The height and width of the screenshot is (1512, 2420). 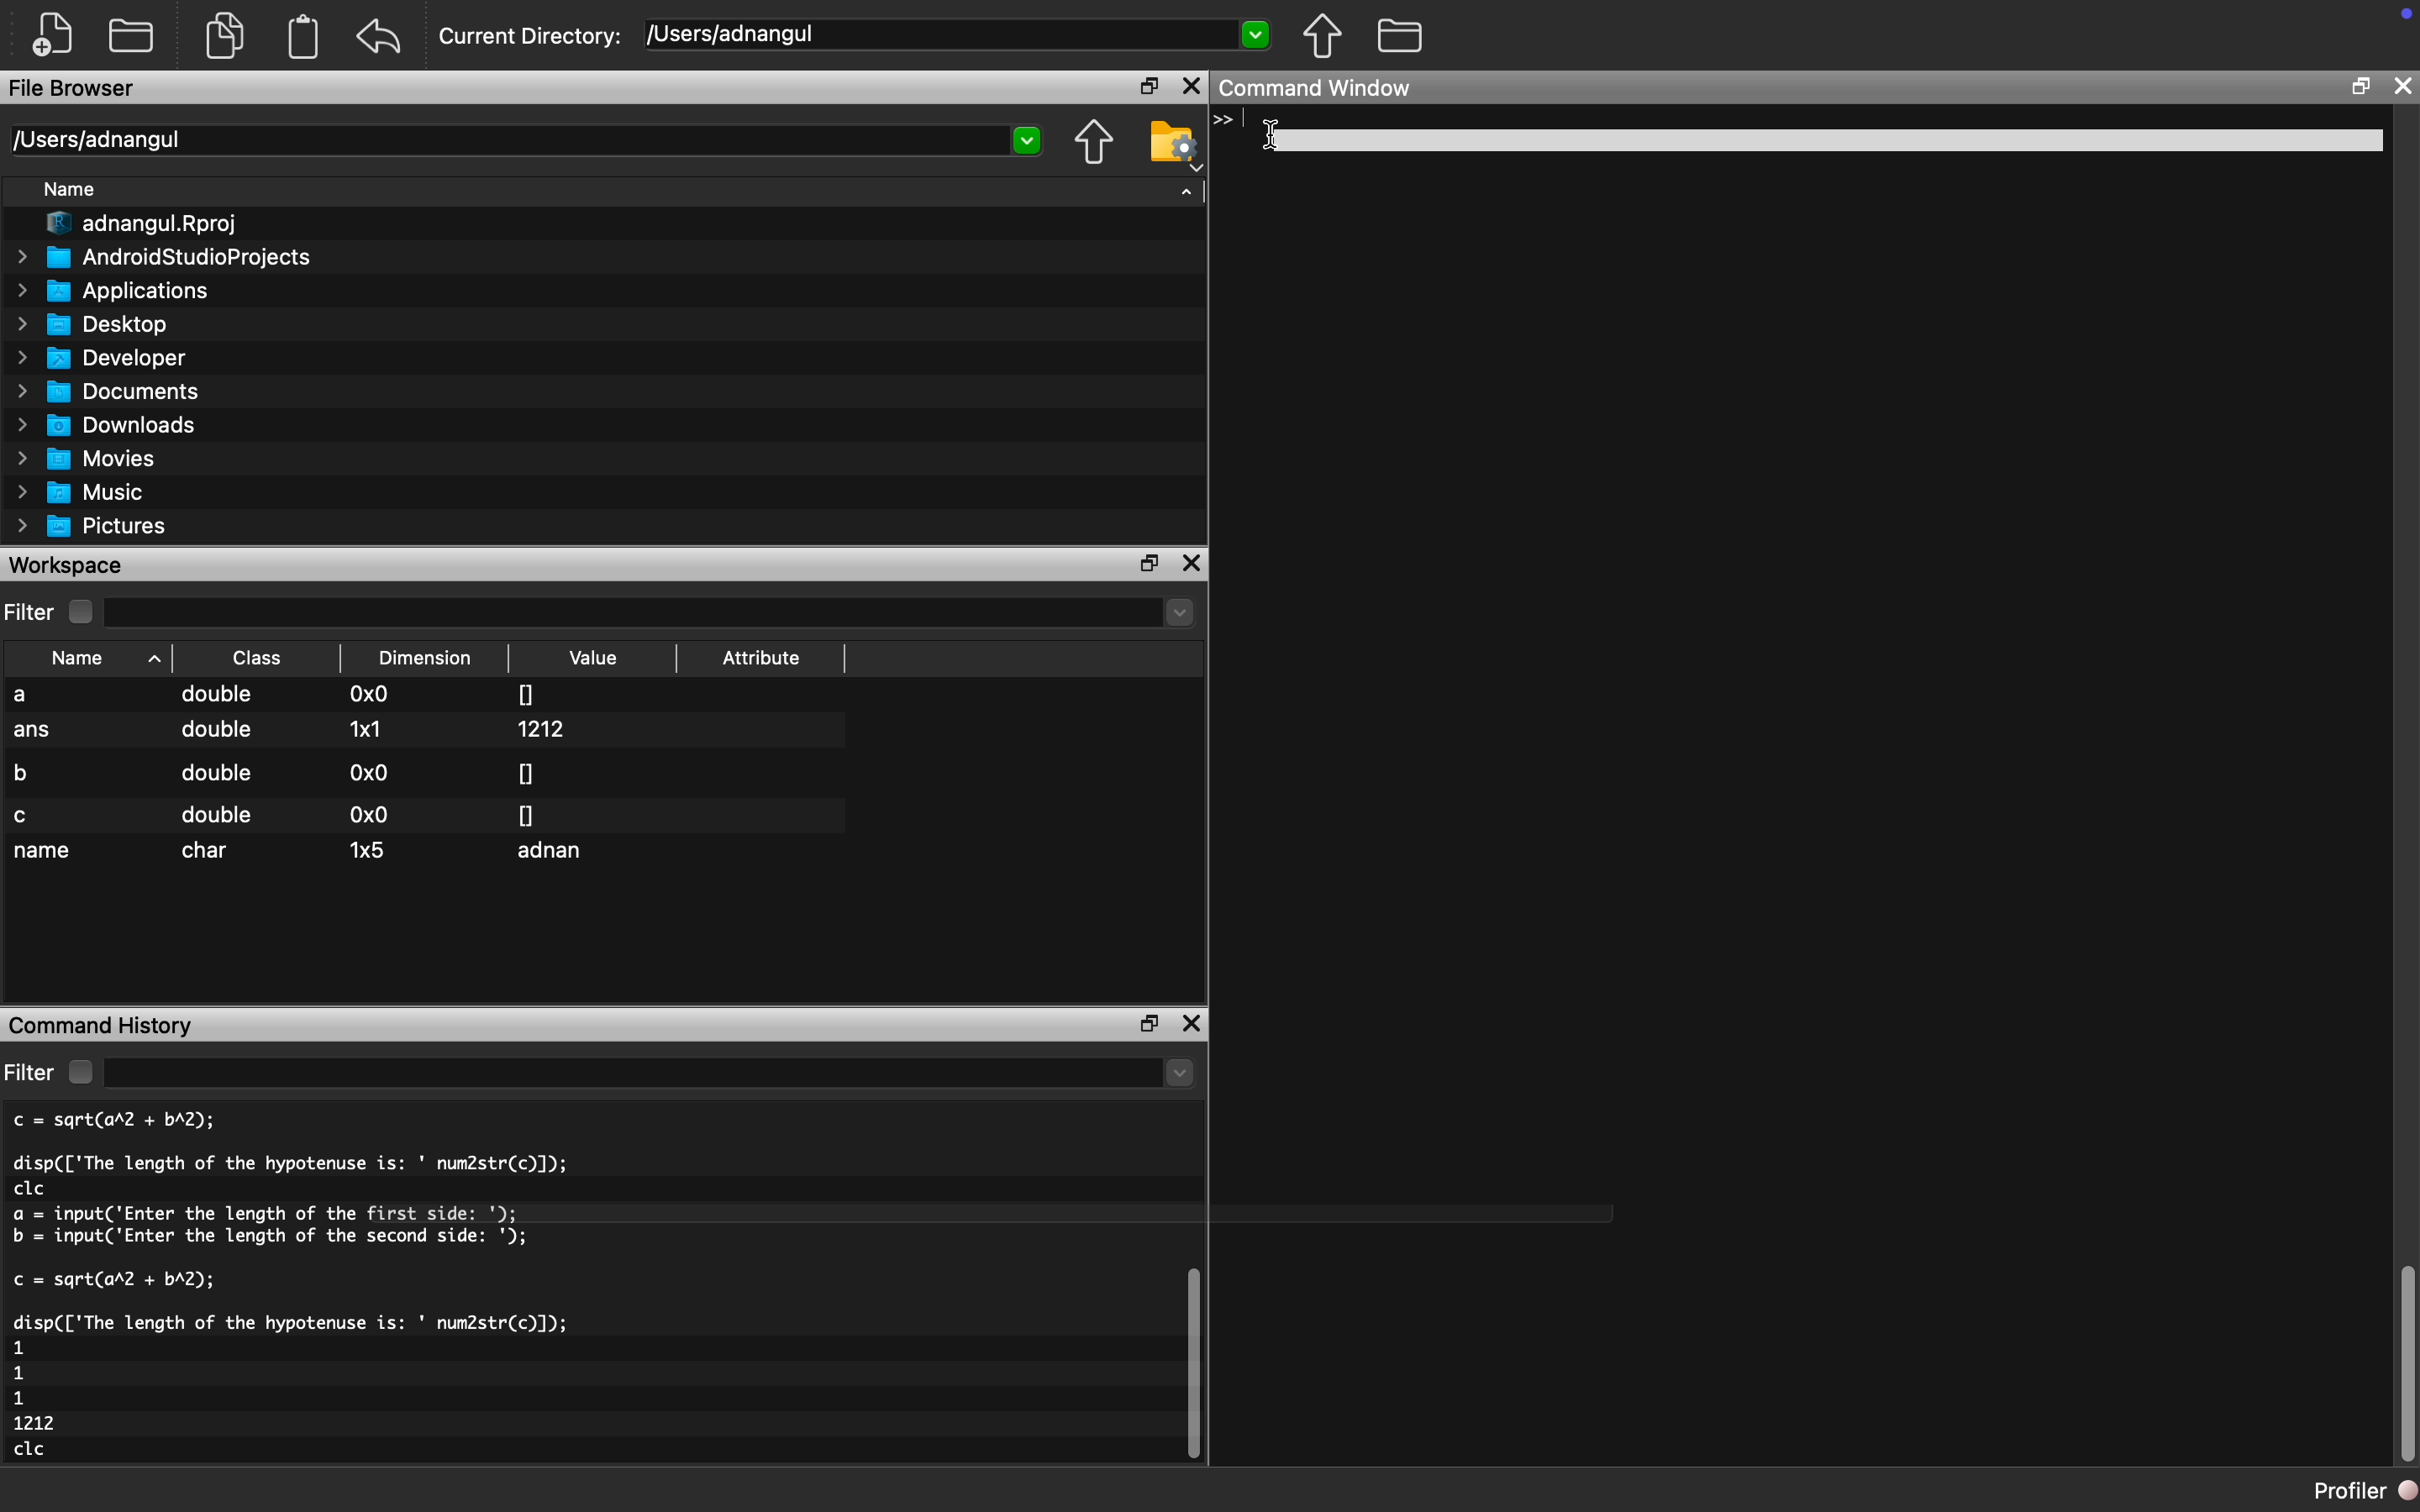 I want to click on /USers/adnangul, so click(x=960, y=35).